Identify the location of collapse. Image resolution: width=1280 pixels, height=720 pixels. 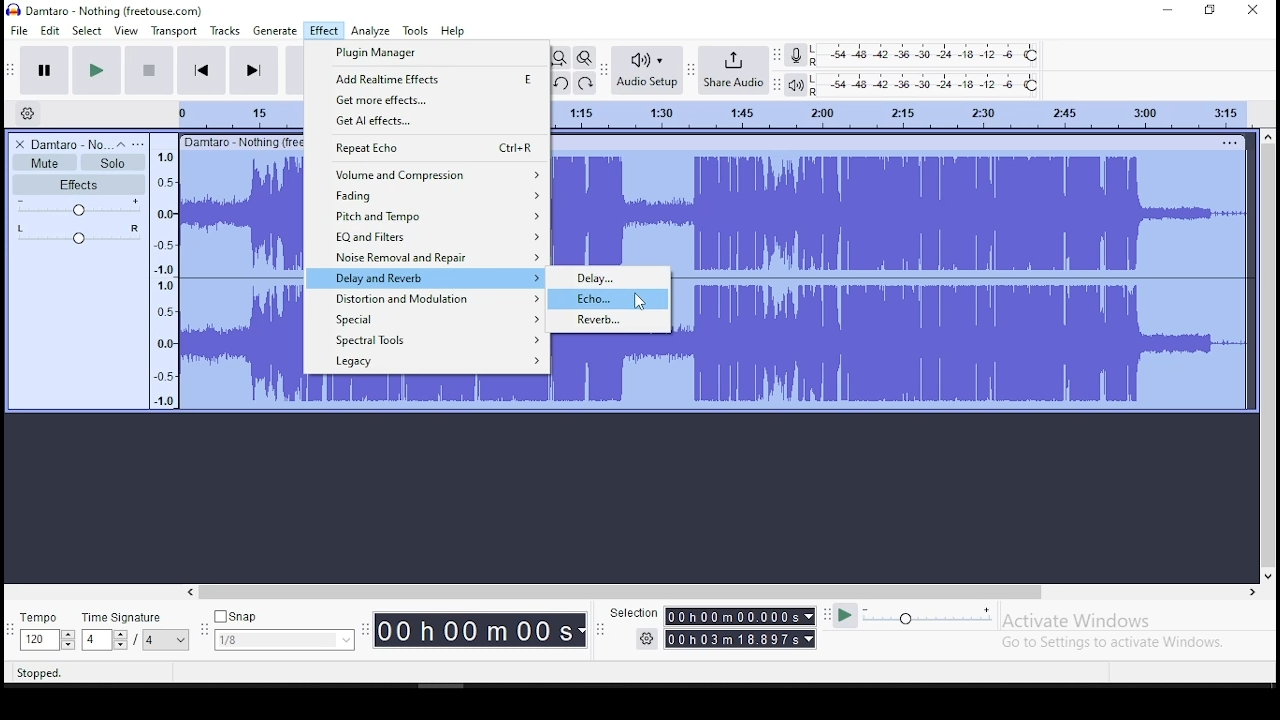
(123, 143).